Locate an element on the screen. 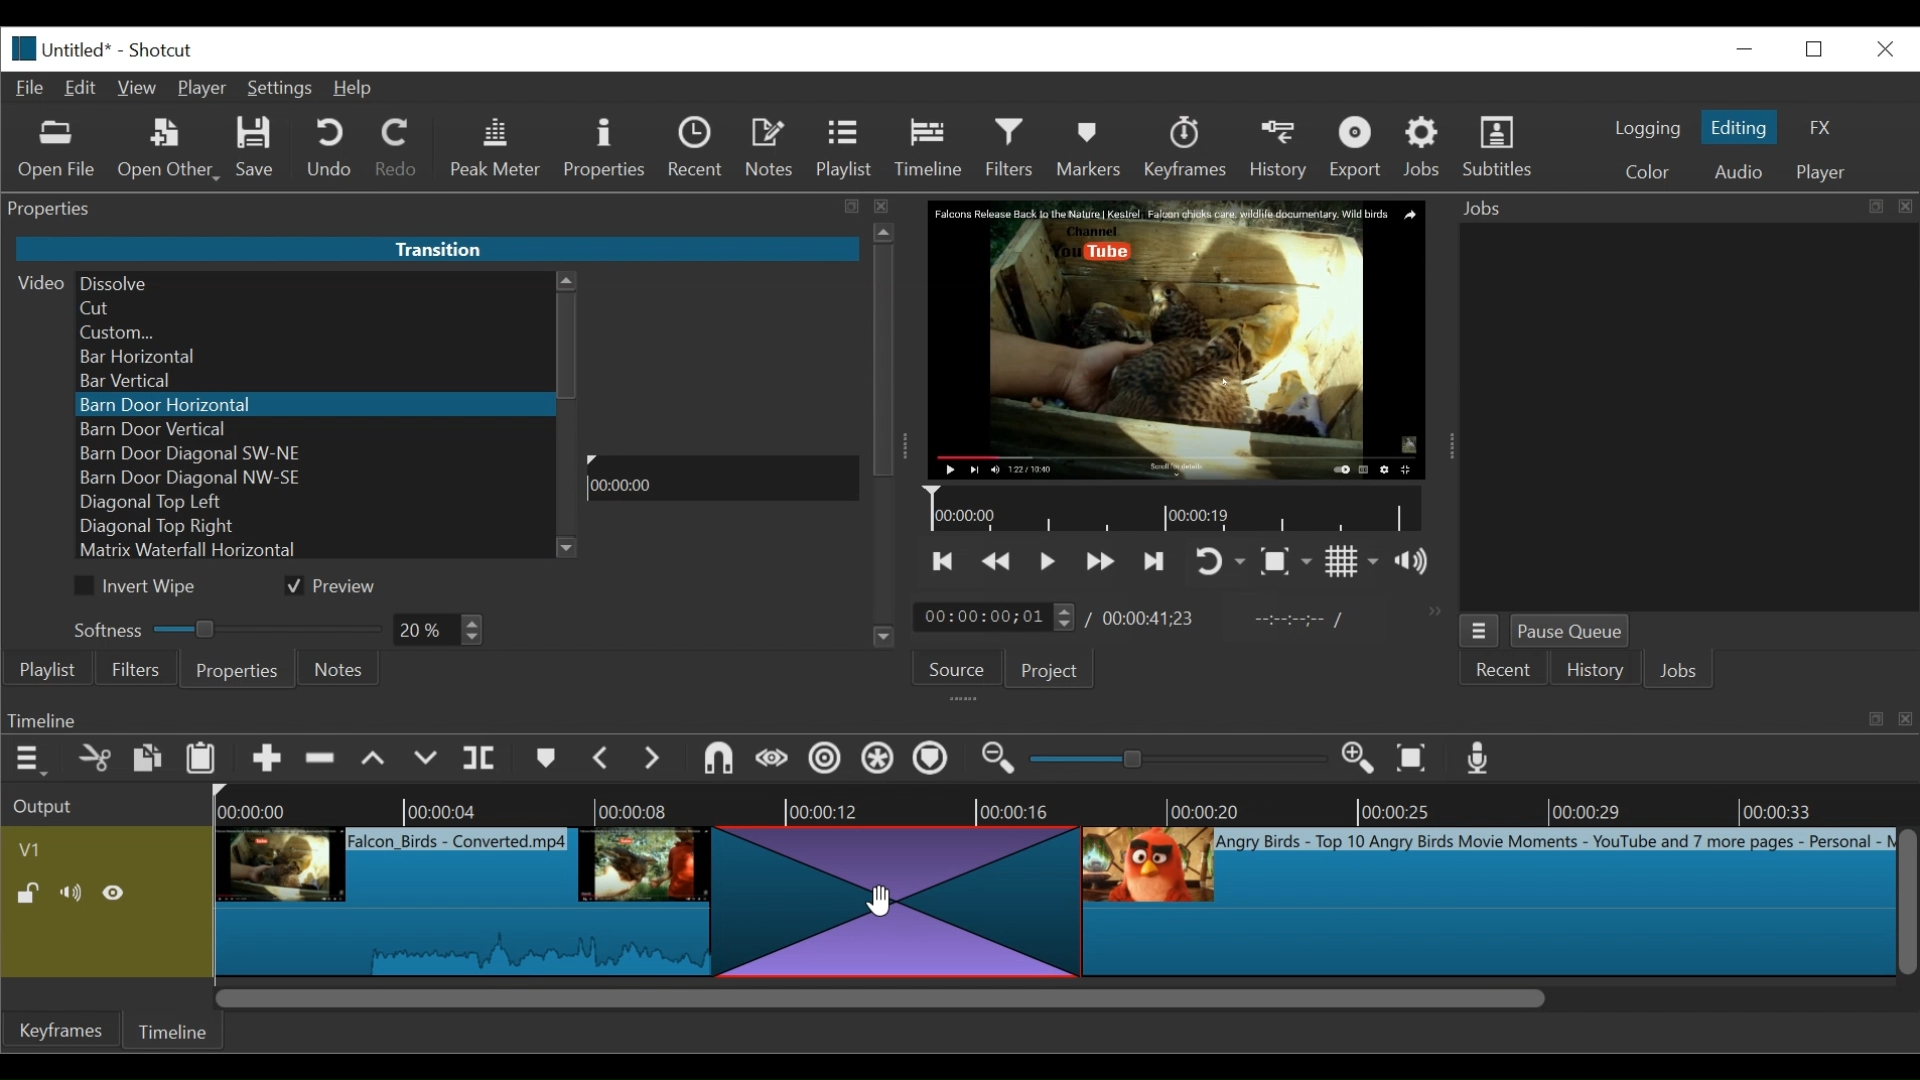  Horizontal scroll bar is located at coordinates (878, 996).